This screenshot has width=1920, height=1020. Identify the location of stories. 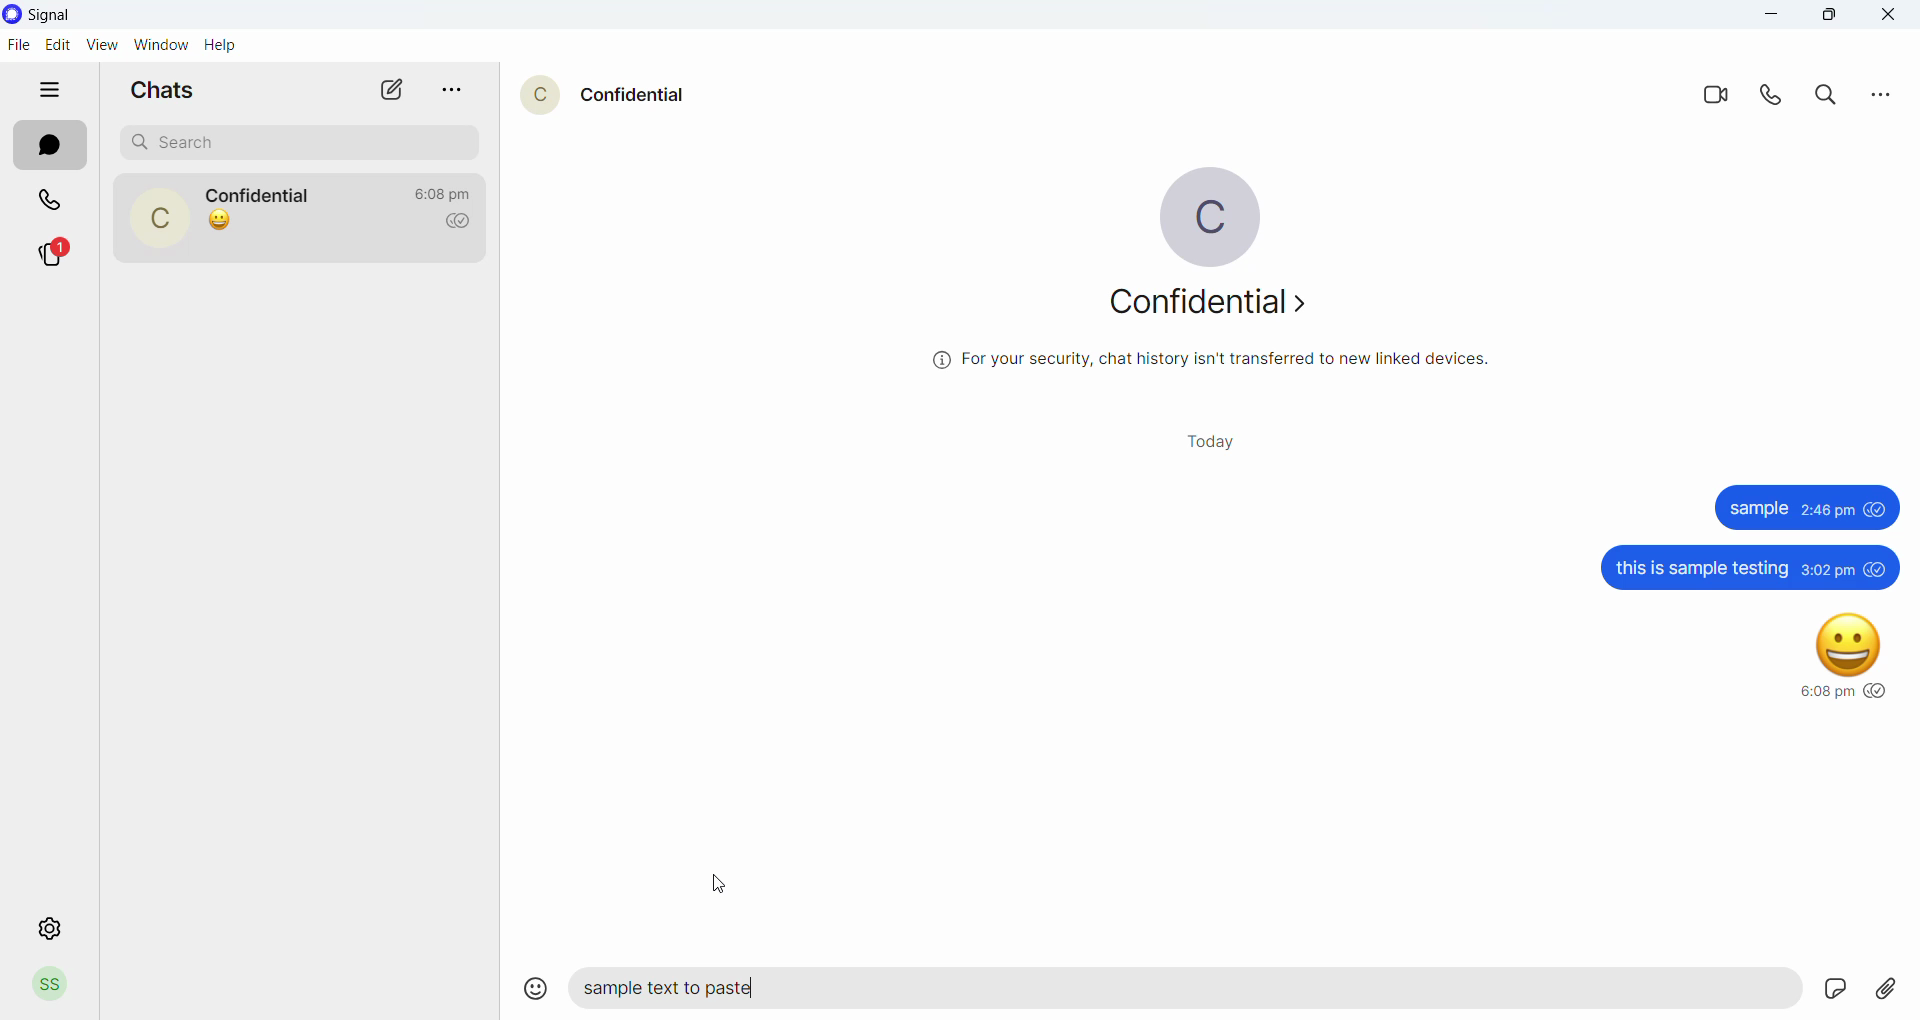
(63, 252).